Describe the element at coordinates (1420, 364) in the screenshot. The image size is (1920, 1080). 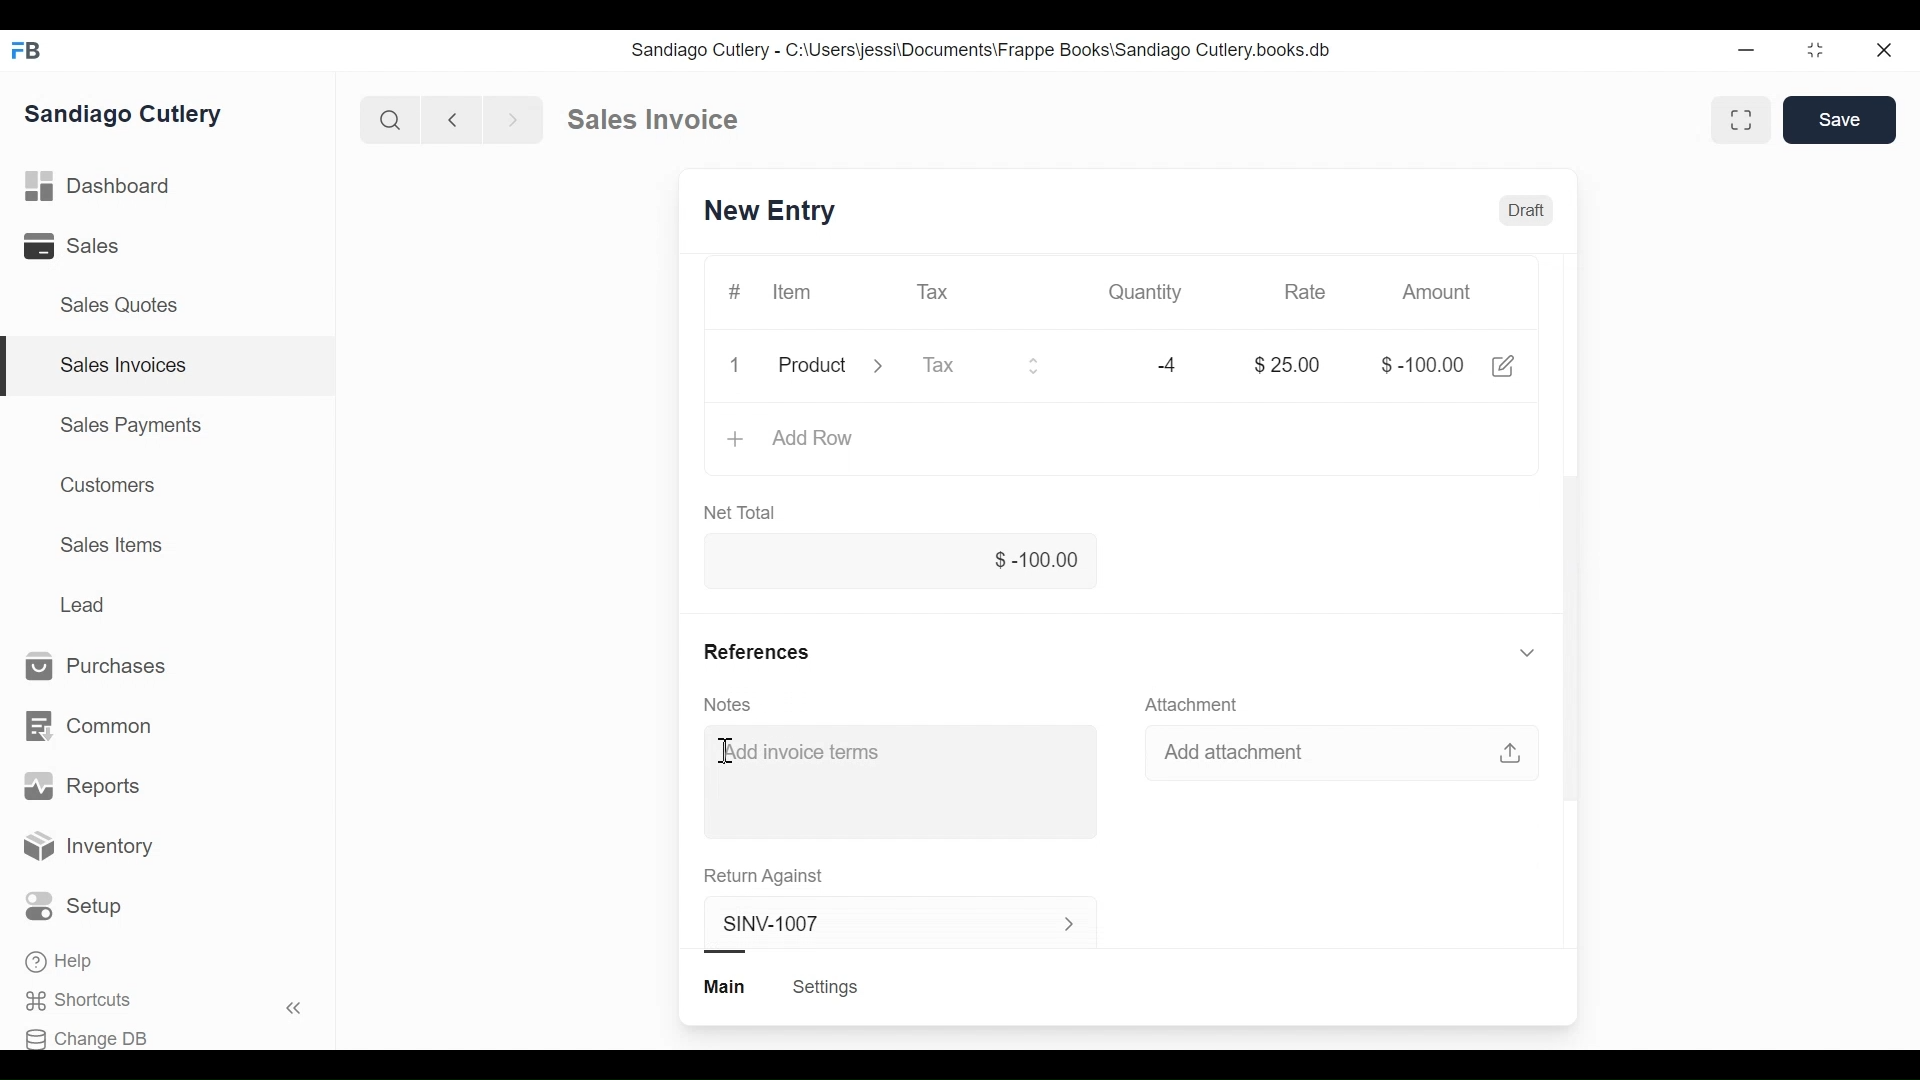
I see `$-100.00` at that location.